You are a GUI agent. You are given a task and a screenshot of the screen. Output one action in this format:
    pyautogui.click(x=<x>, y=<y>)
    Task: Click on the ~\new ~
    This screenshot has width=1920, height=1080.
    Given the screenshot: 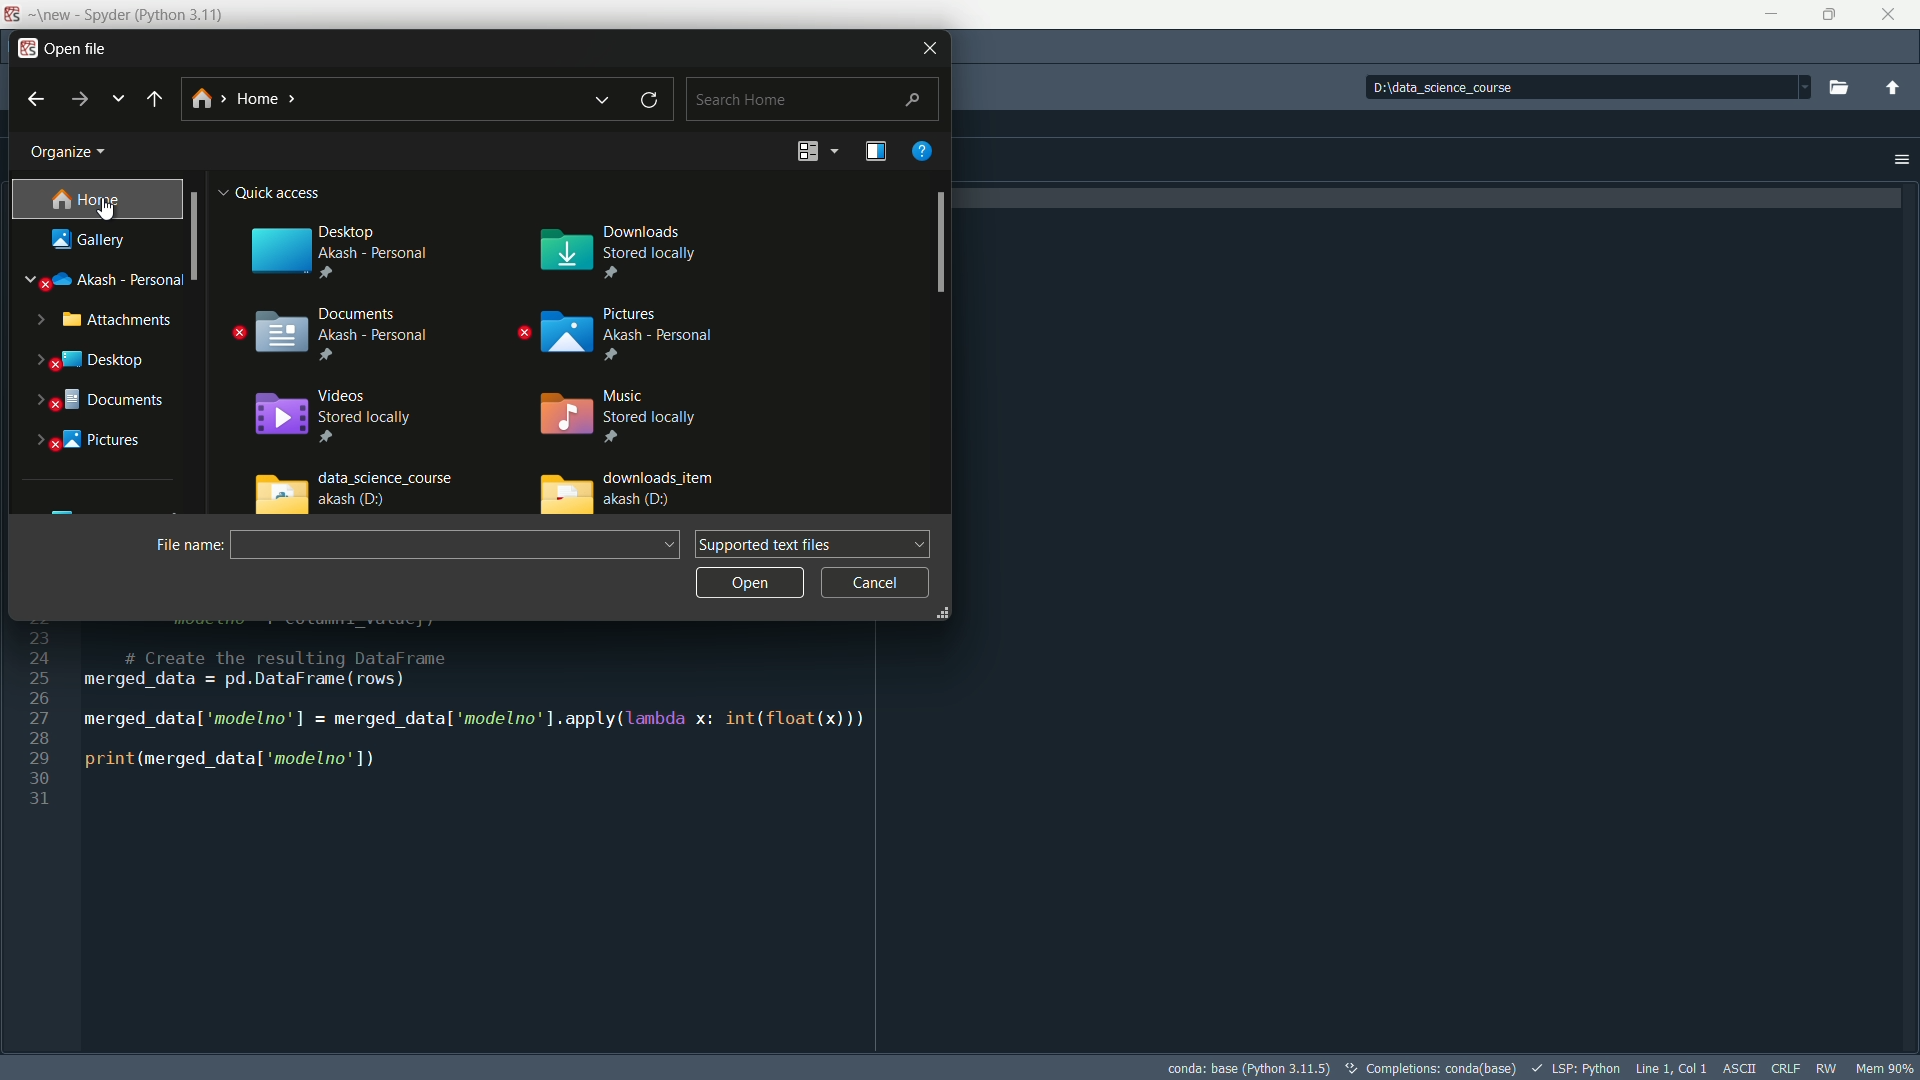 What is the action you would take?
    pyautogui.click(x=52, y=13)
    